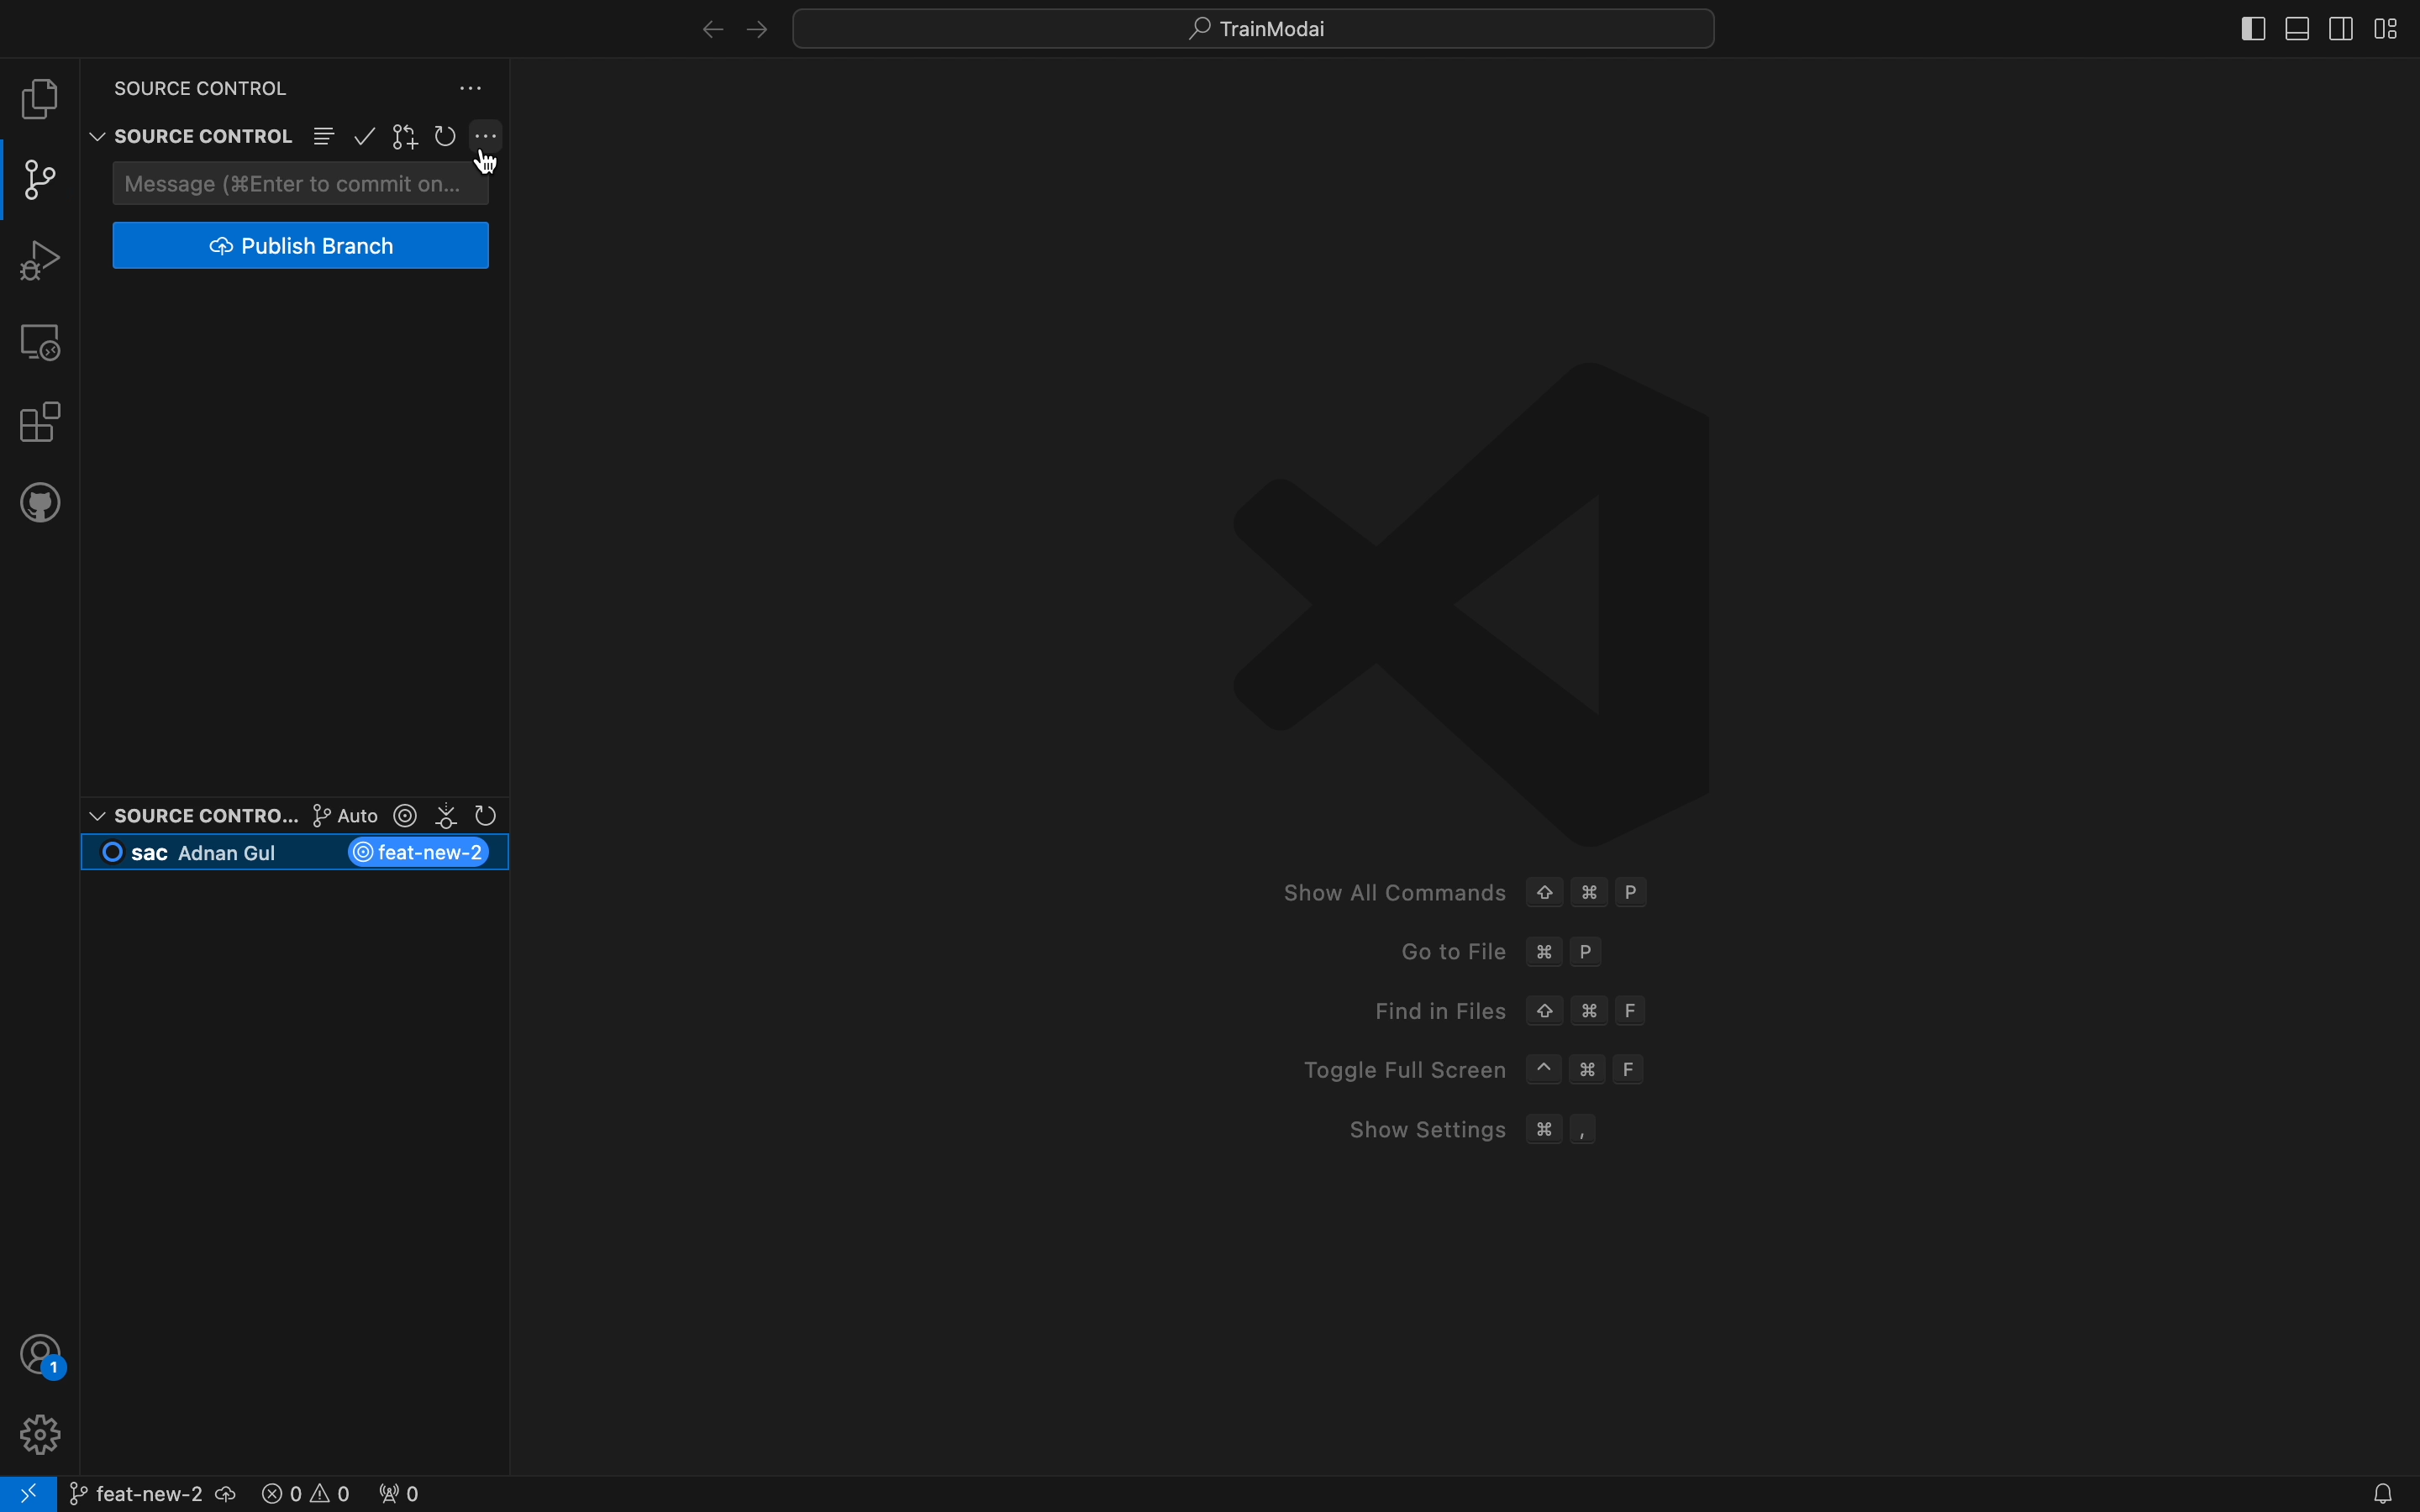 The width and height of the screenshot is (2420, 1512). Describe the element at coordinates (1587, 1129) in the screenshot. I see `,` at that location.